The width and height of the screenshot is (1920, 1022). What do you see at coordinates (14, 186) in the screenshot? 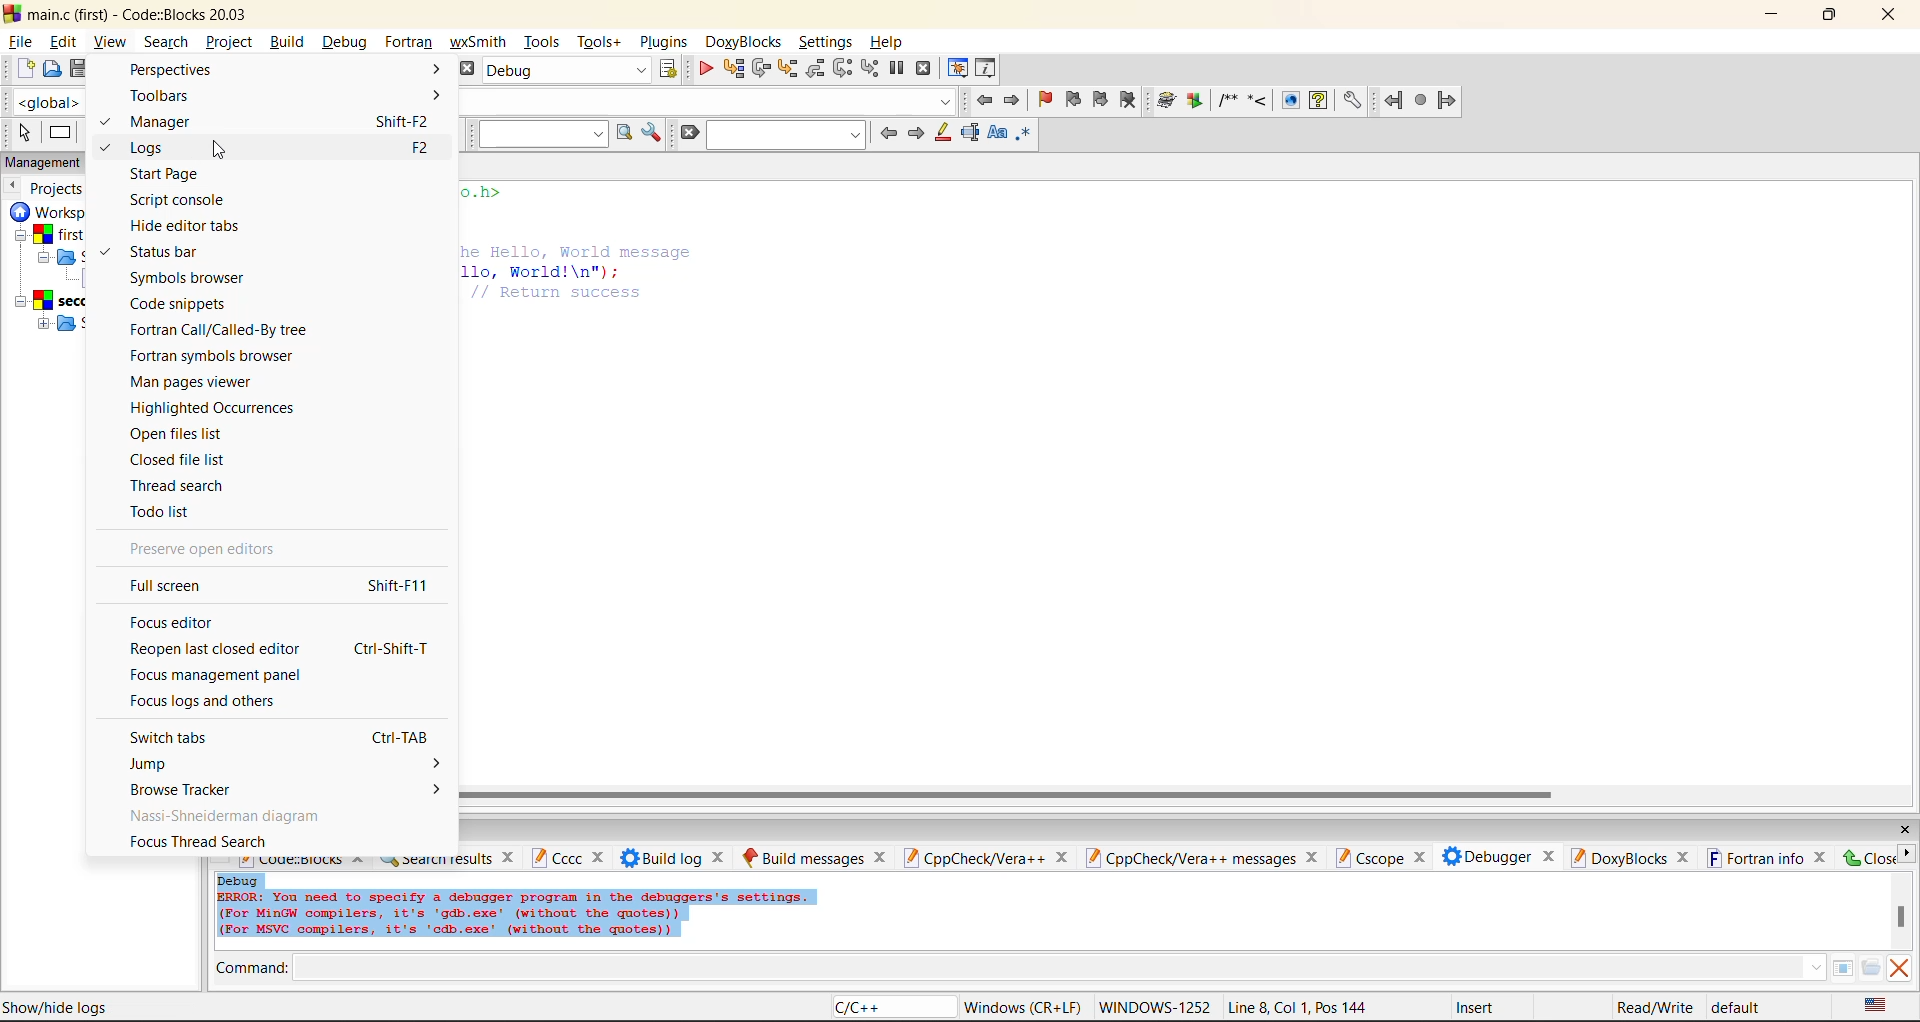
I see `previous` at bounding box center [14, 186].